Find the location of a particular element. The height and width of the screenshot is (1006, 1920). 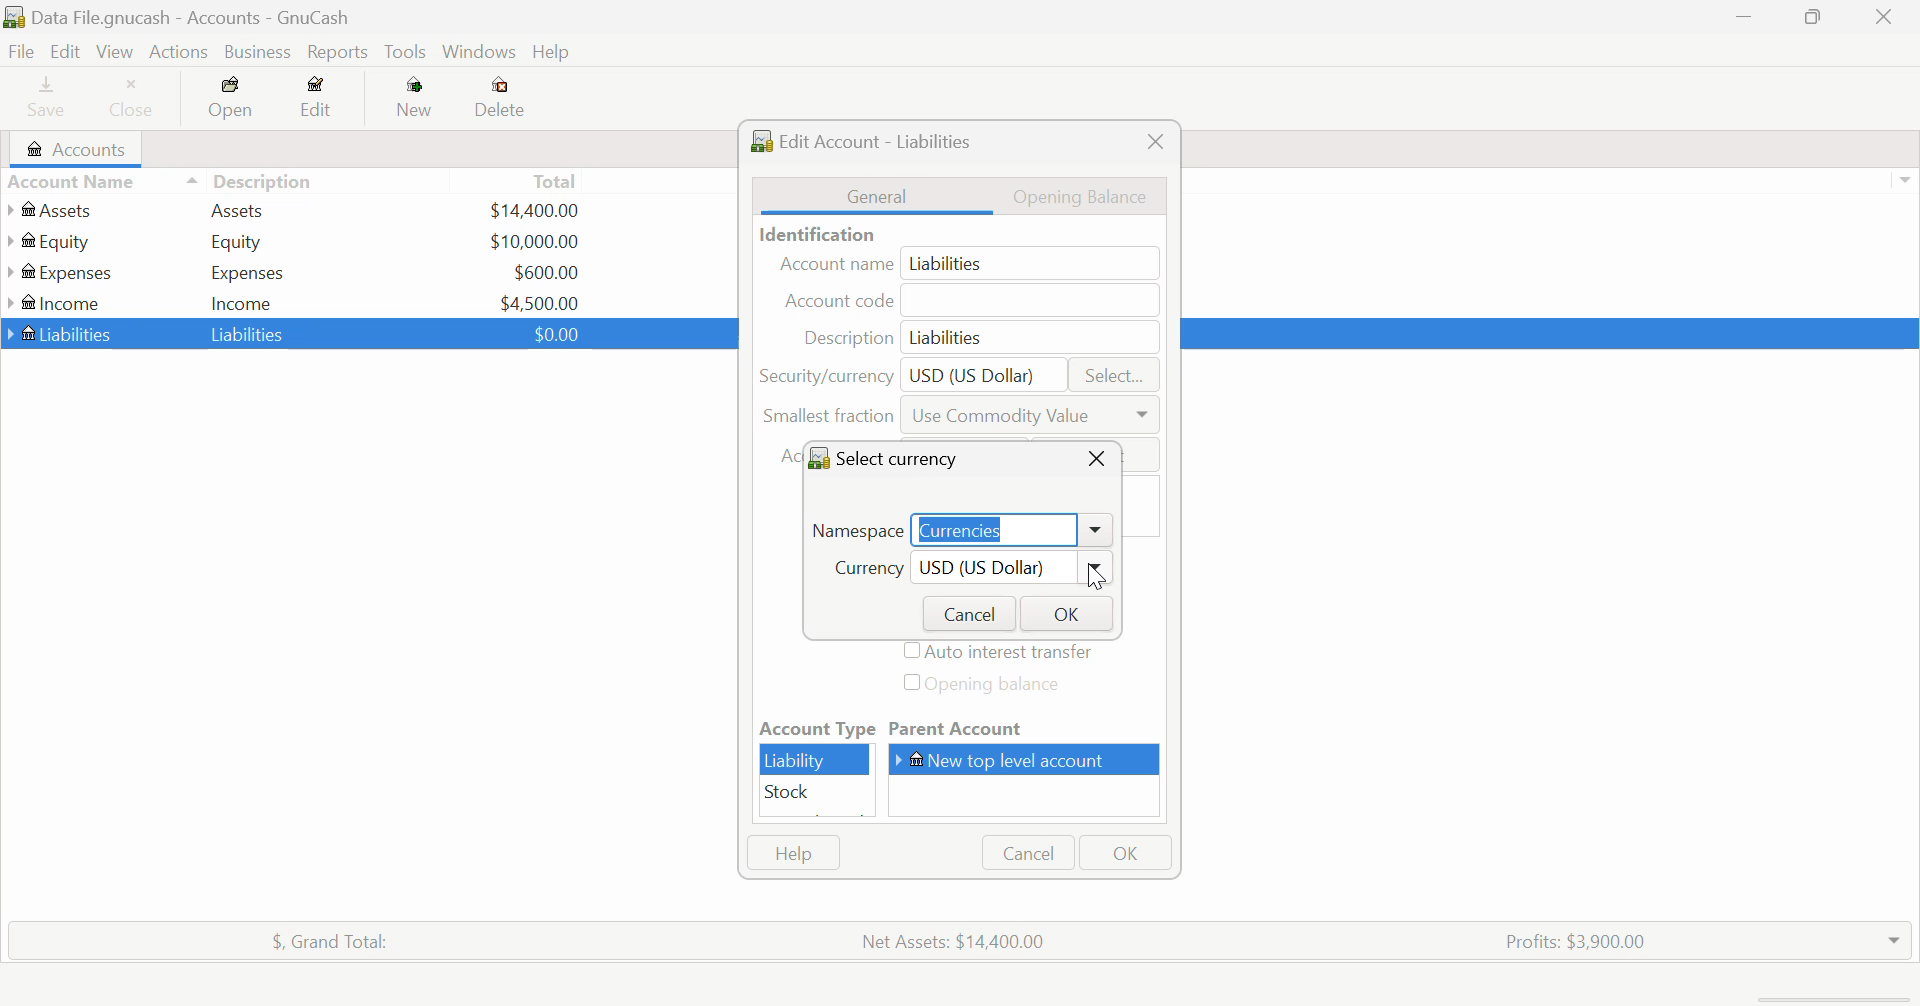

Tools is located at coordinates (407, 53).